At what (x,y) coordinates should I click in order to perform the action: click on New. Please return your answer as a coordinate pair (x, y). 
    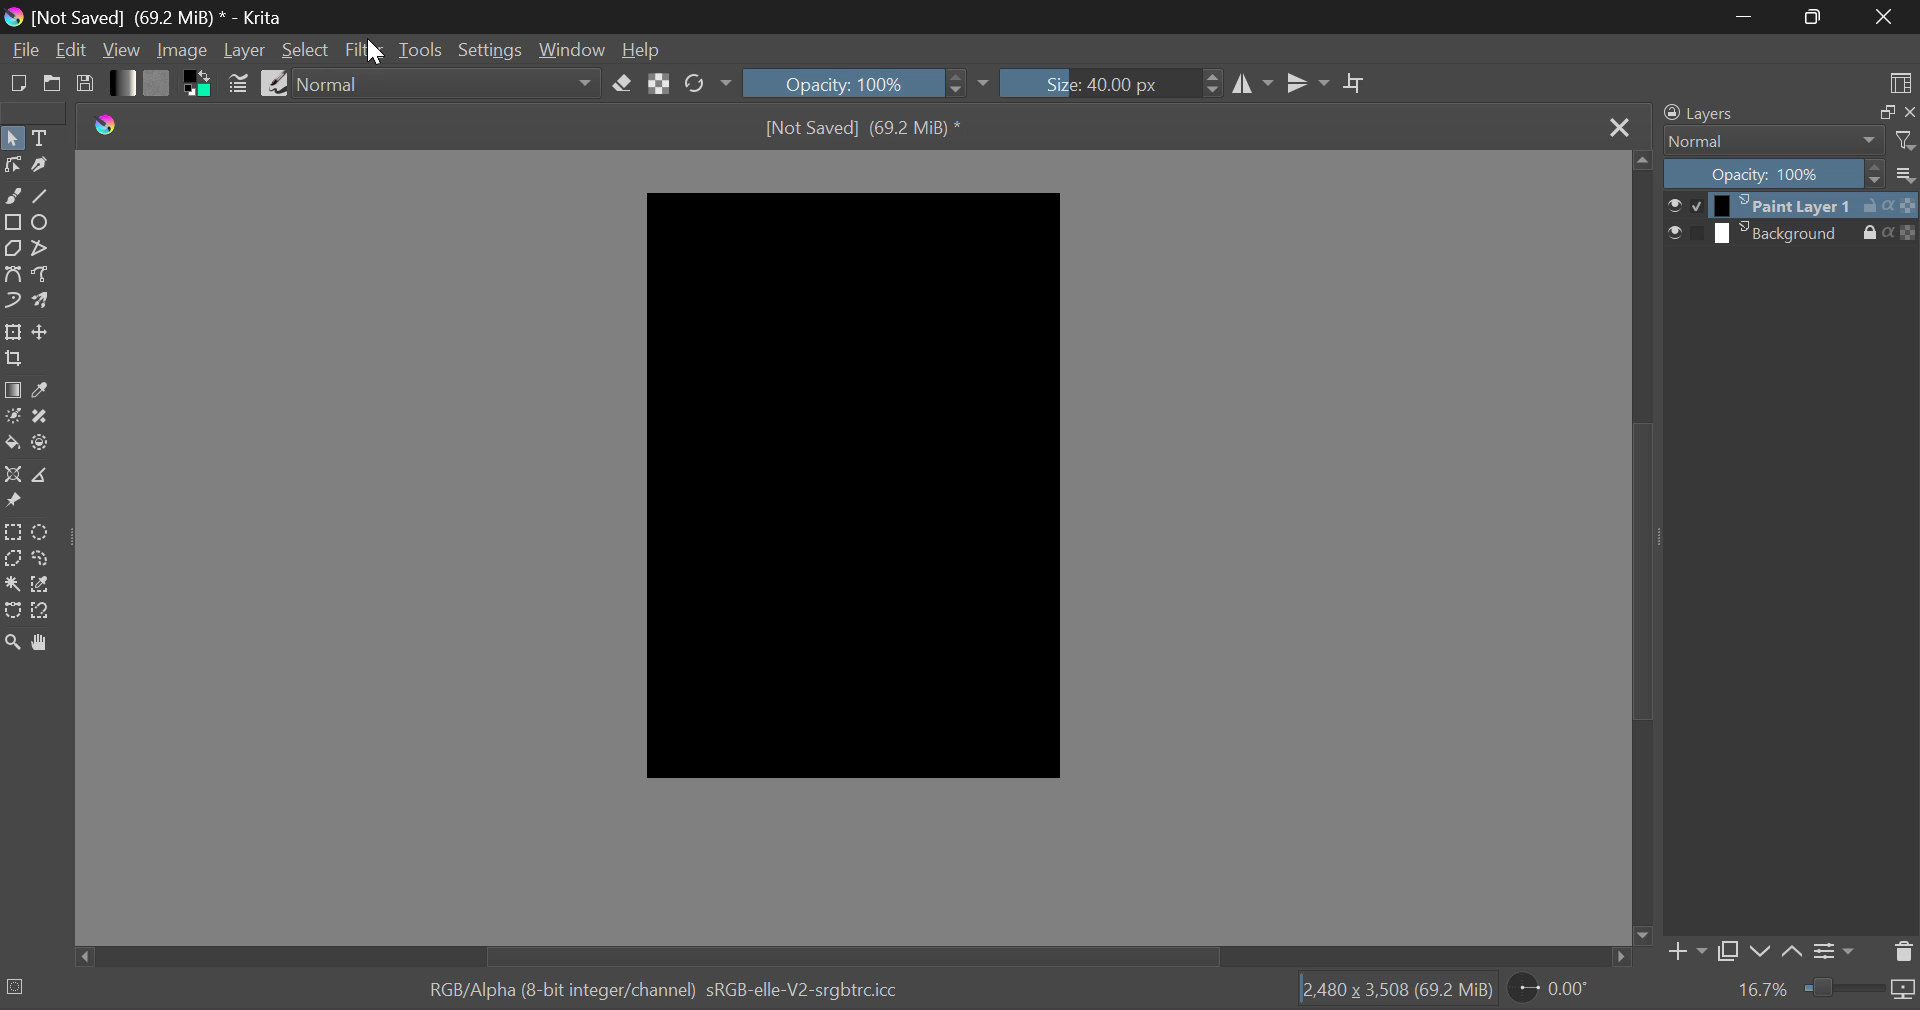
    Looking at the image, I should click on (17, 84).